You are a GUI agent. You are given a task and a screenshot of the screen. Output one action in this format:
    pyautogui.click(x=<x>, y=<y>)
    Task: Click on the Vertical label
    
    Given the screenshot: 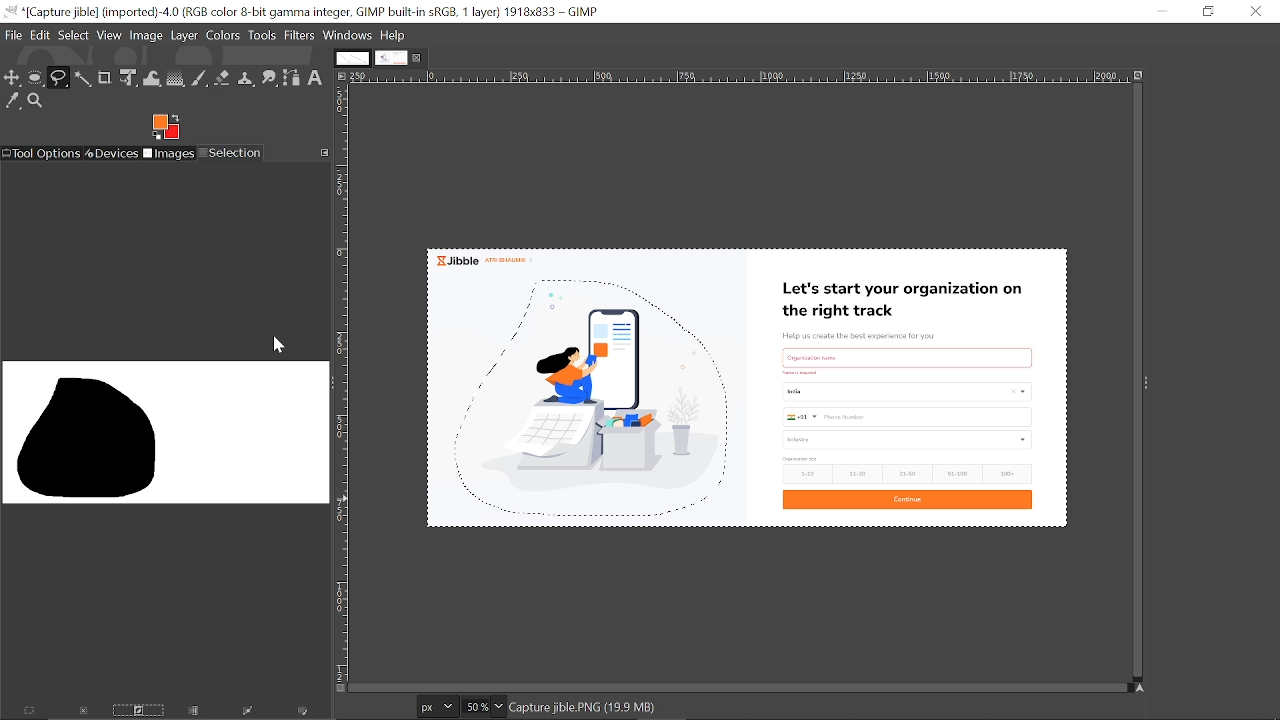 What is the action you would take?
    pyautogui.click(x=344, y=390)
    